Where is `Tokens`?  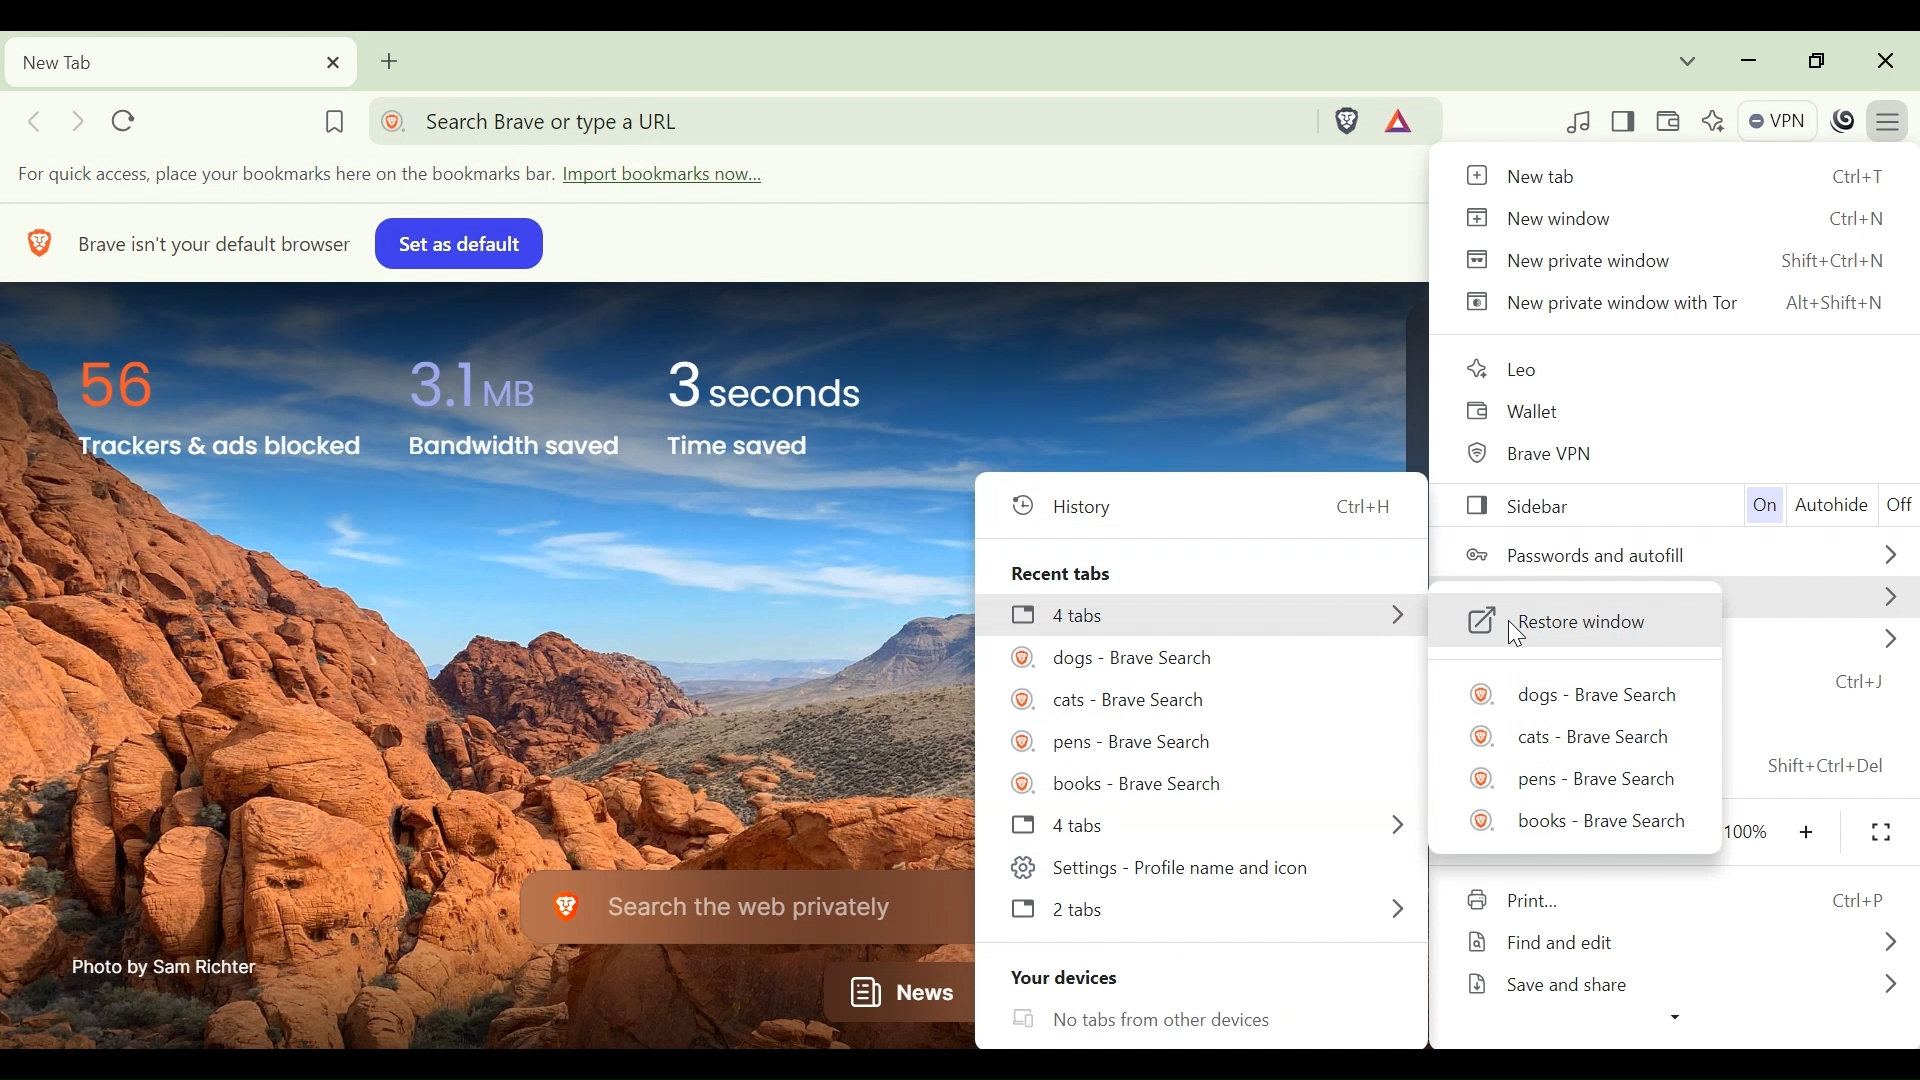 Tokens is located at coordinates (1405, 120).